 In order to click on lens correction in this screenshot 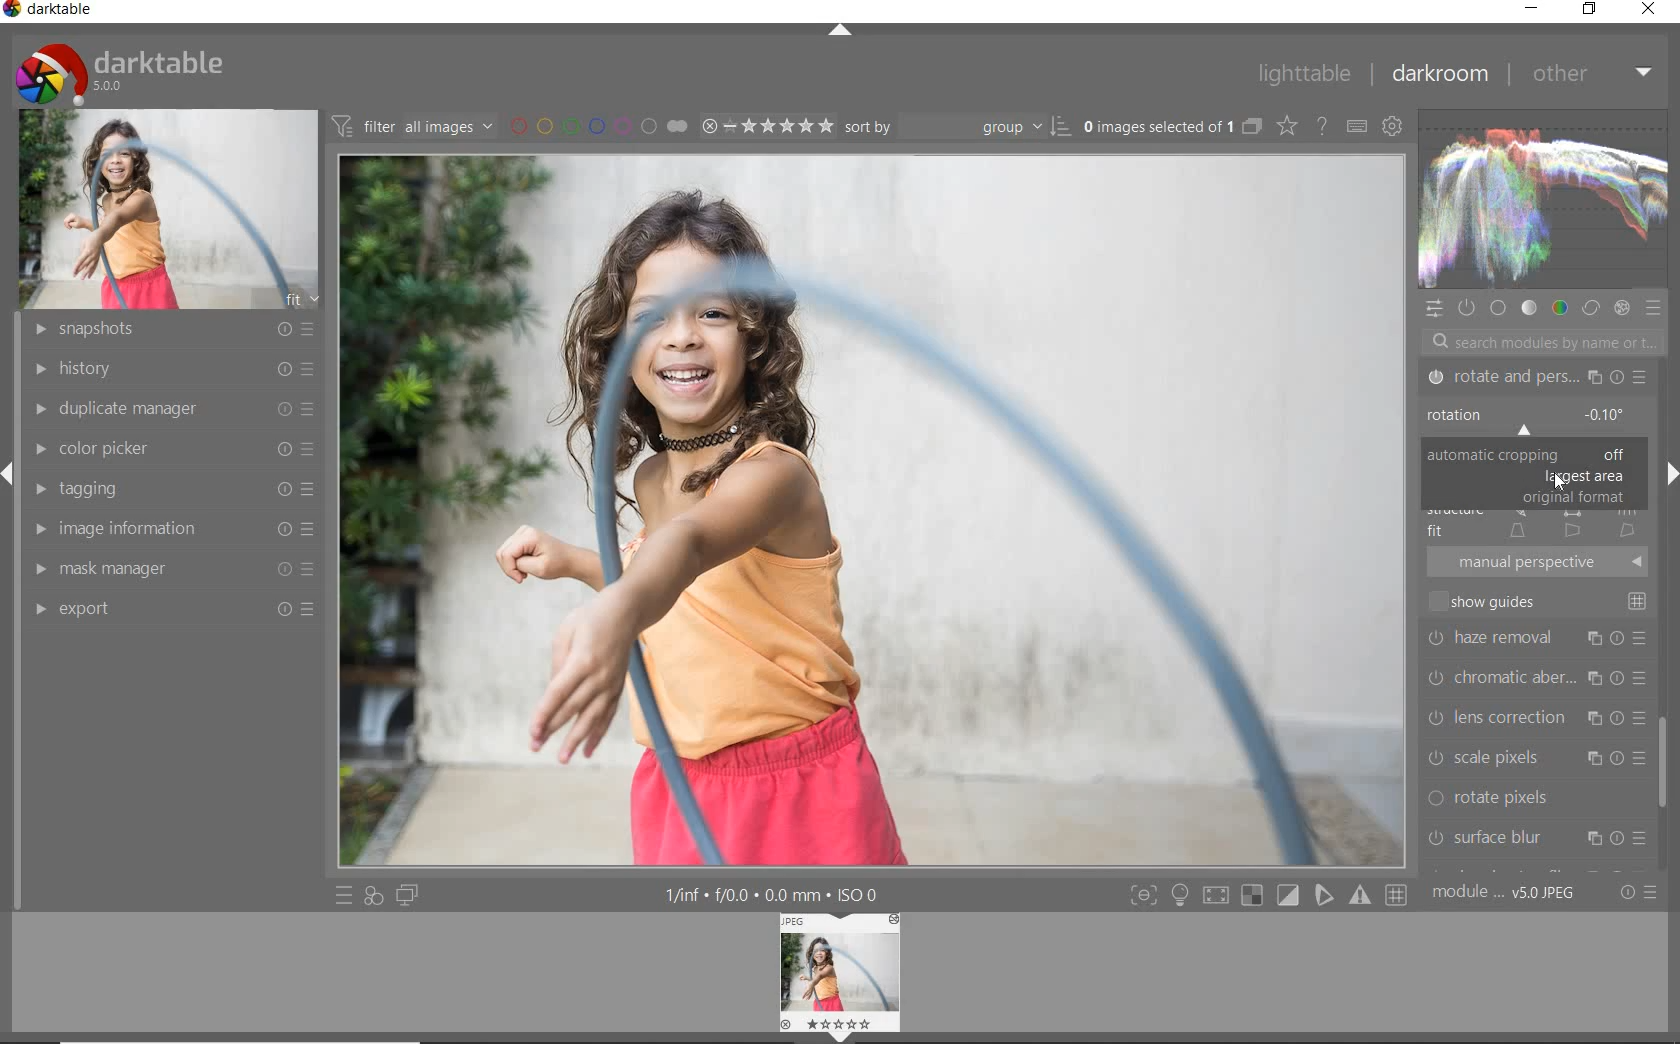, I will do `click(1536, 715)`.